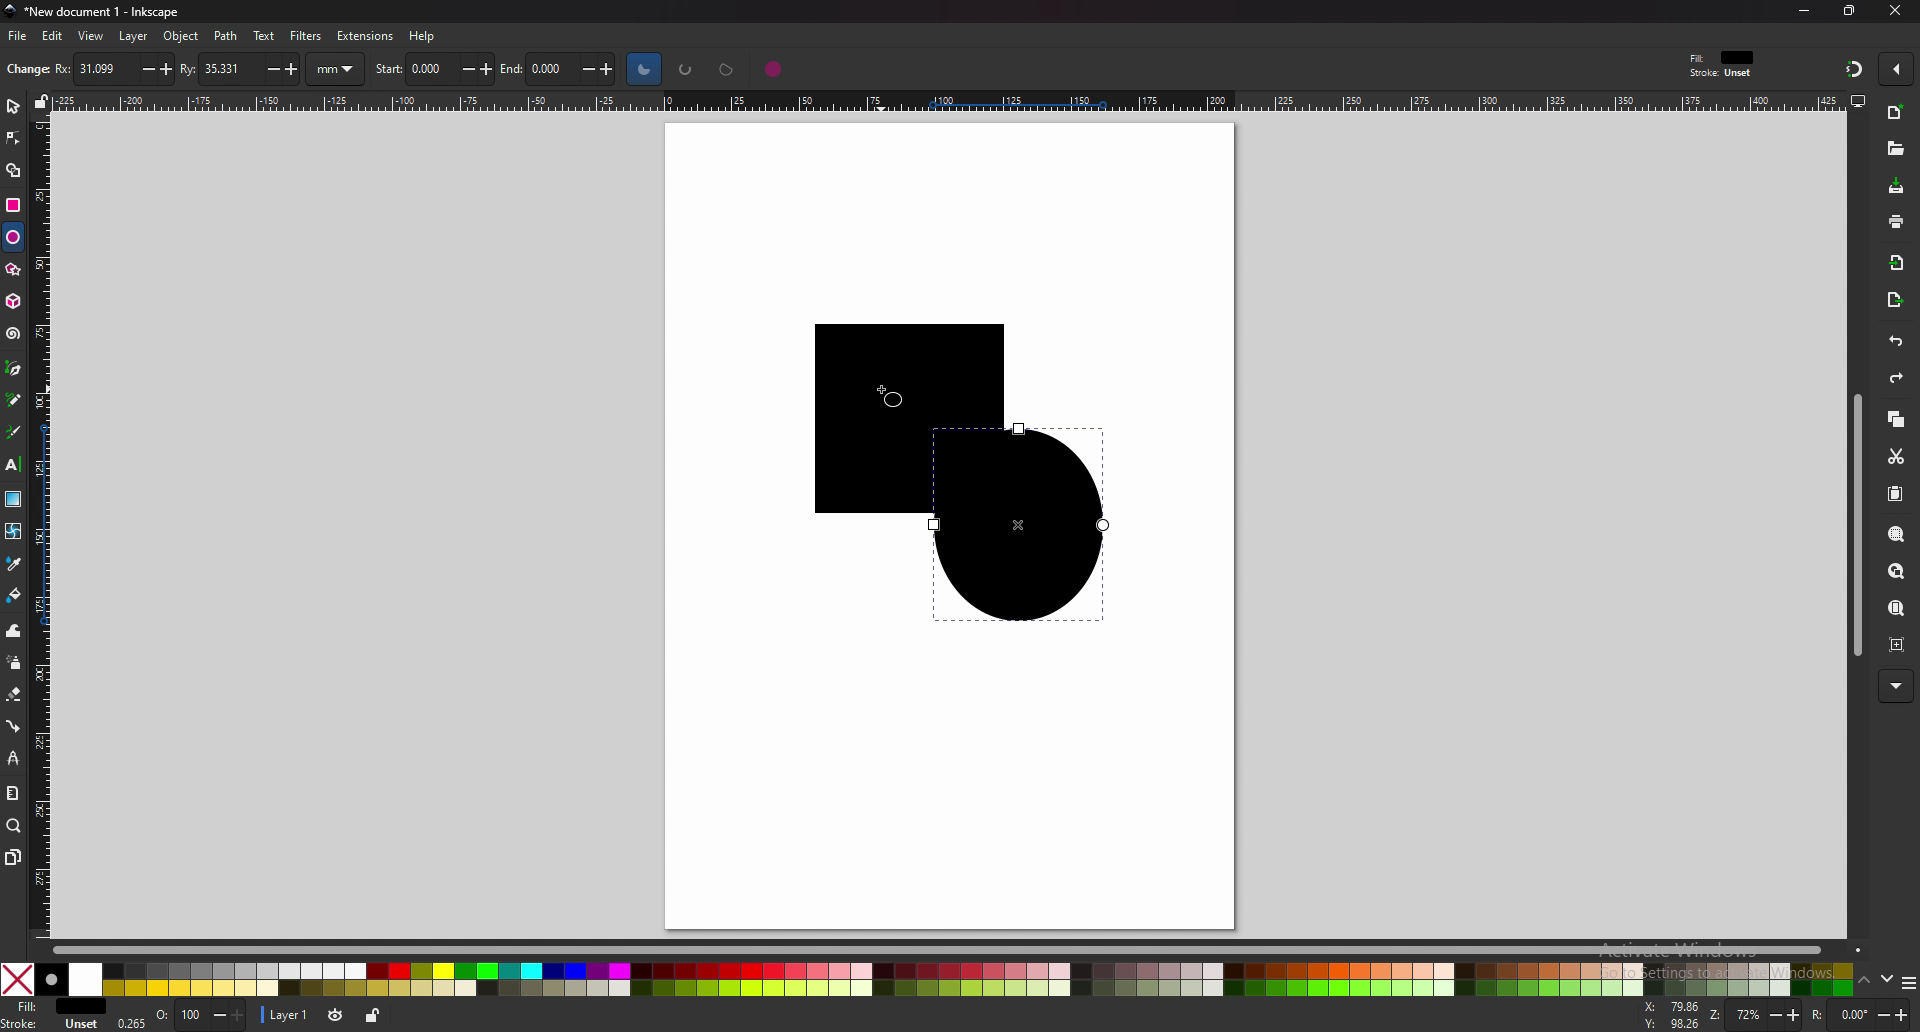 The height and width of the screenshot is (1032, 1920). Describe the element at coordinates (264, 35) in the screenshot. I see `text` at that location.